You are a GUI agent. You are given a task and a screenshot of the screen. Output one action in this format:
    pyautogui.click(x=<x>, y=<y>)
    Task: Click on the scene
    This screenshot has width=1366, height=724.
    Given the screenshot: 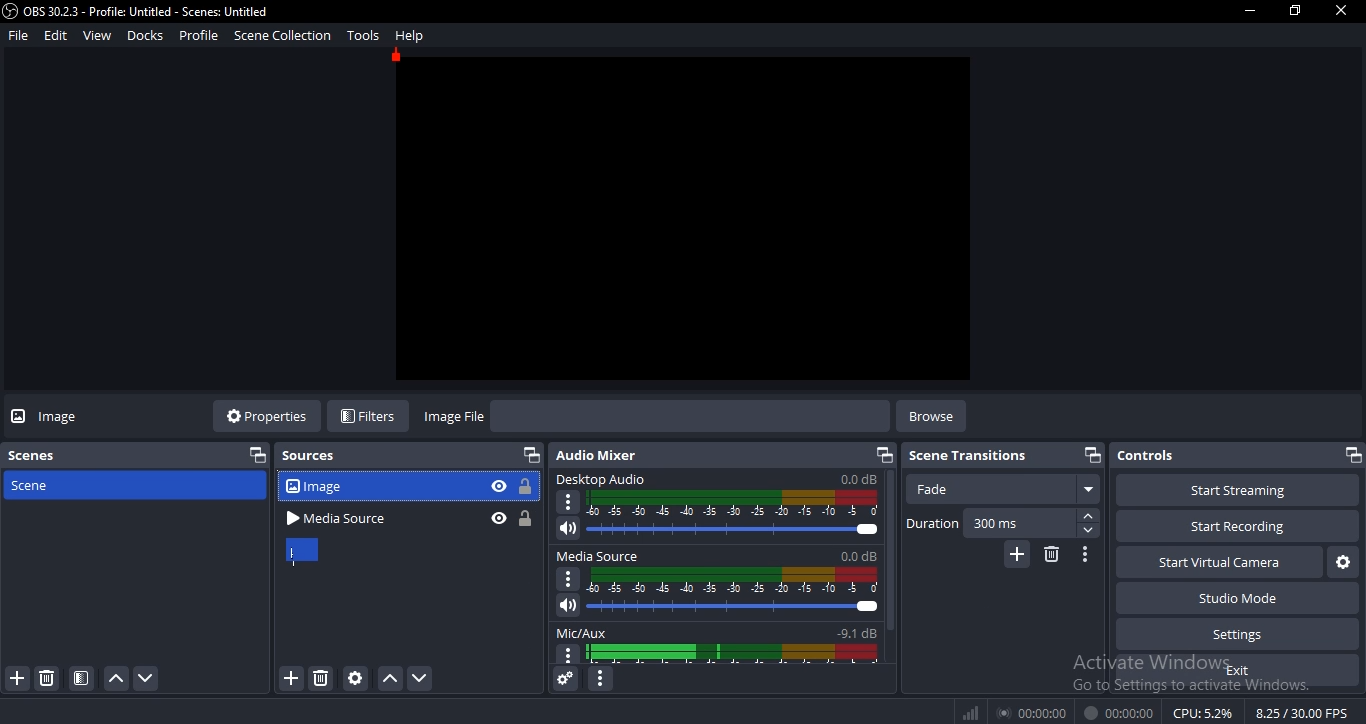 What is the action you would take?
    pyautogui.click(x=81, y=678)
    